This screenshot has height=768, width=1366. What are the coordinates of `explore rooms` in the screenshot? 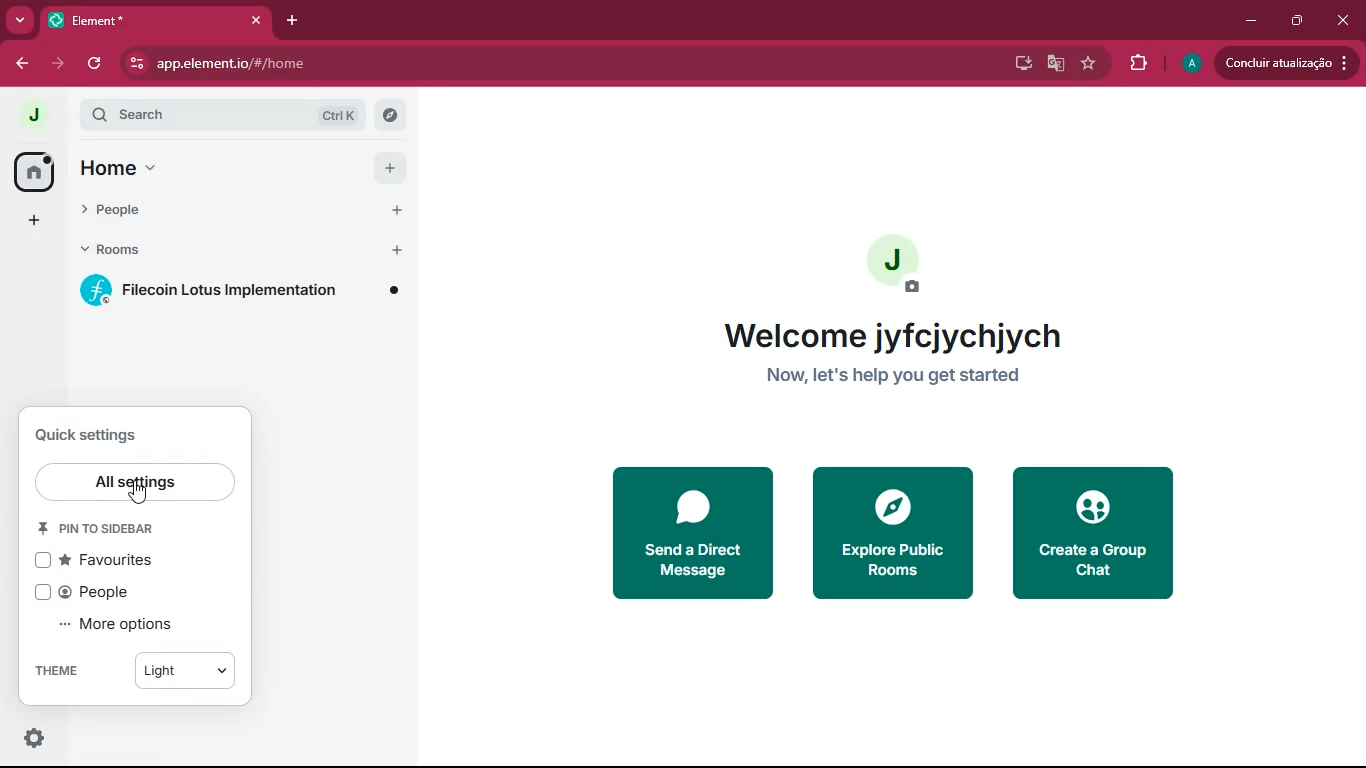 It's located at (390, 115).